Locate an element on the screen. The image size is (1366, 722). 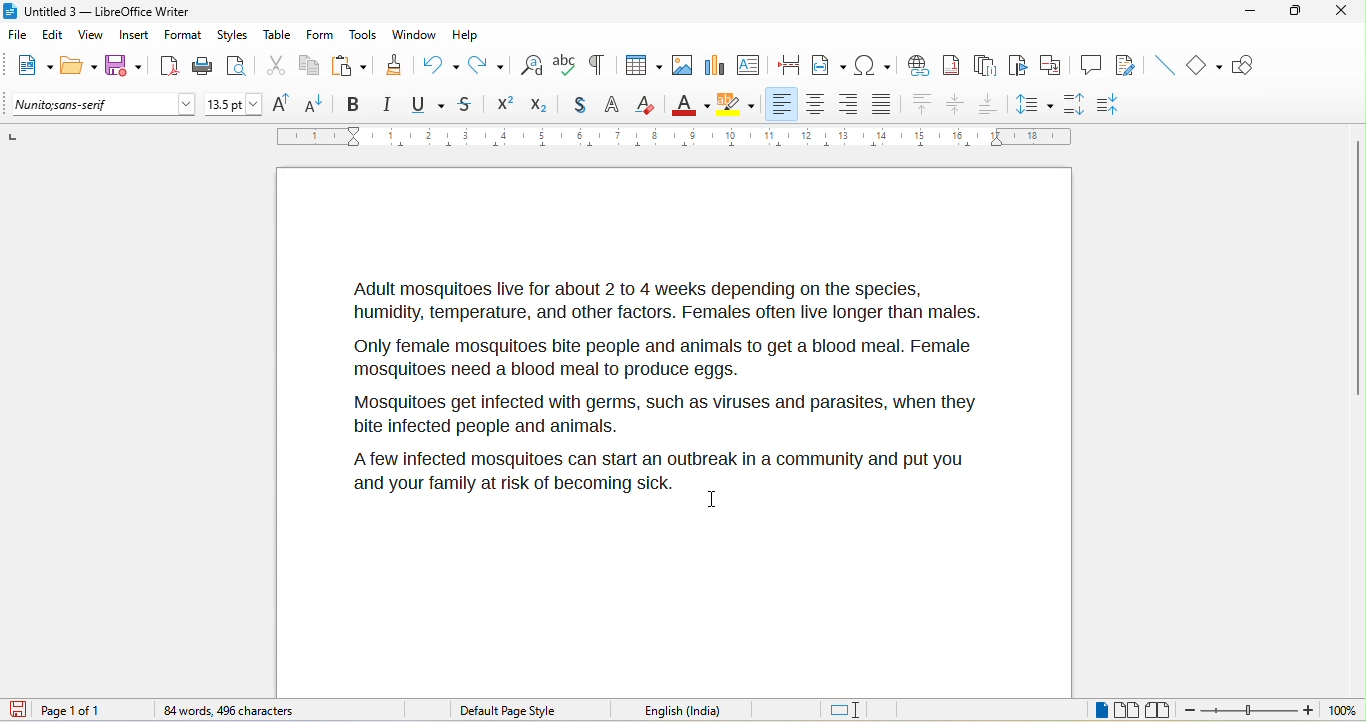
new is located at coordinates (31, 68).